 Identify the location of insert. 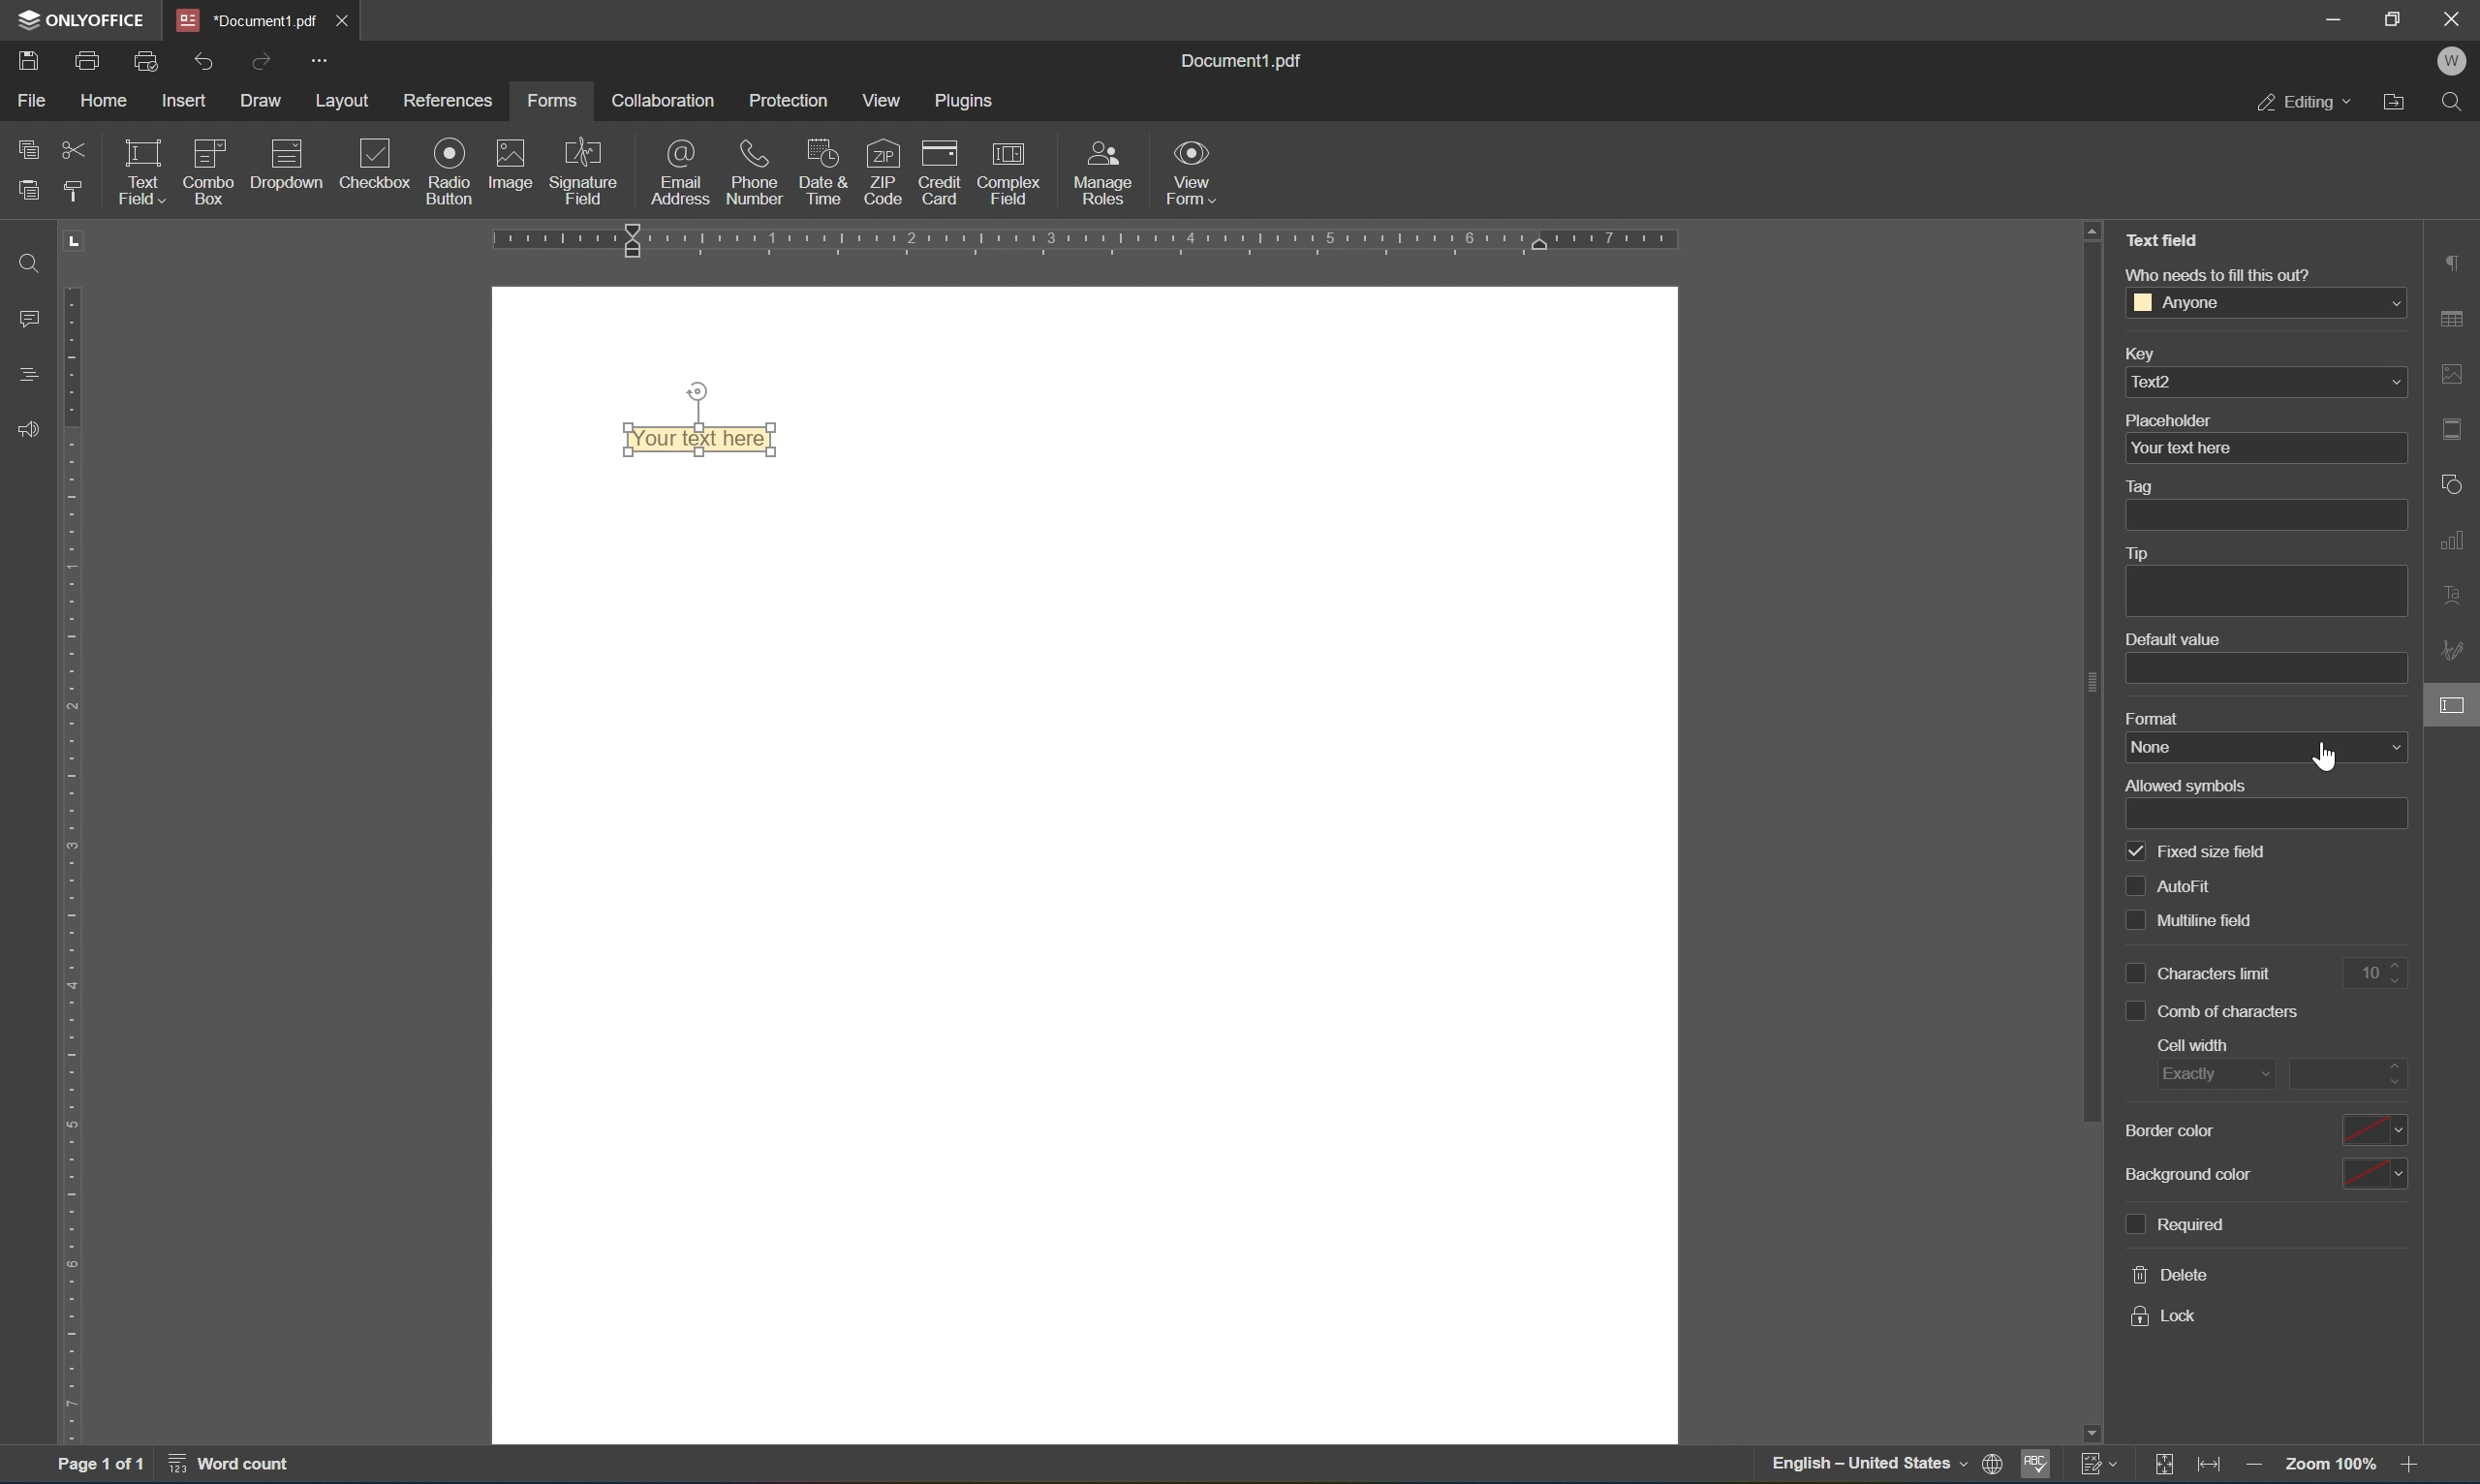
(185, 96).